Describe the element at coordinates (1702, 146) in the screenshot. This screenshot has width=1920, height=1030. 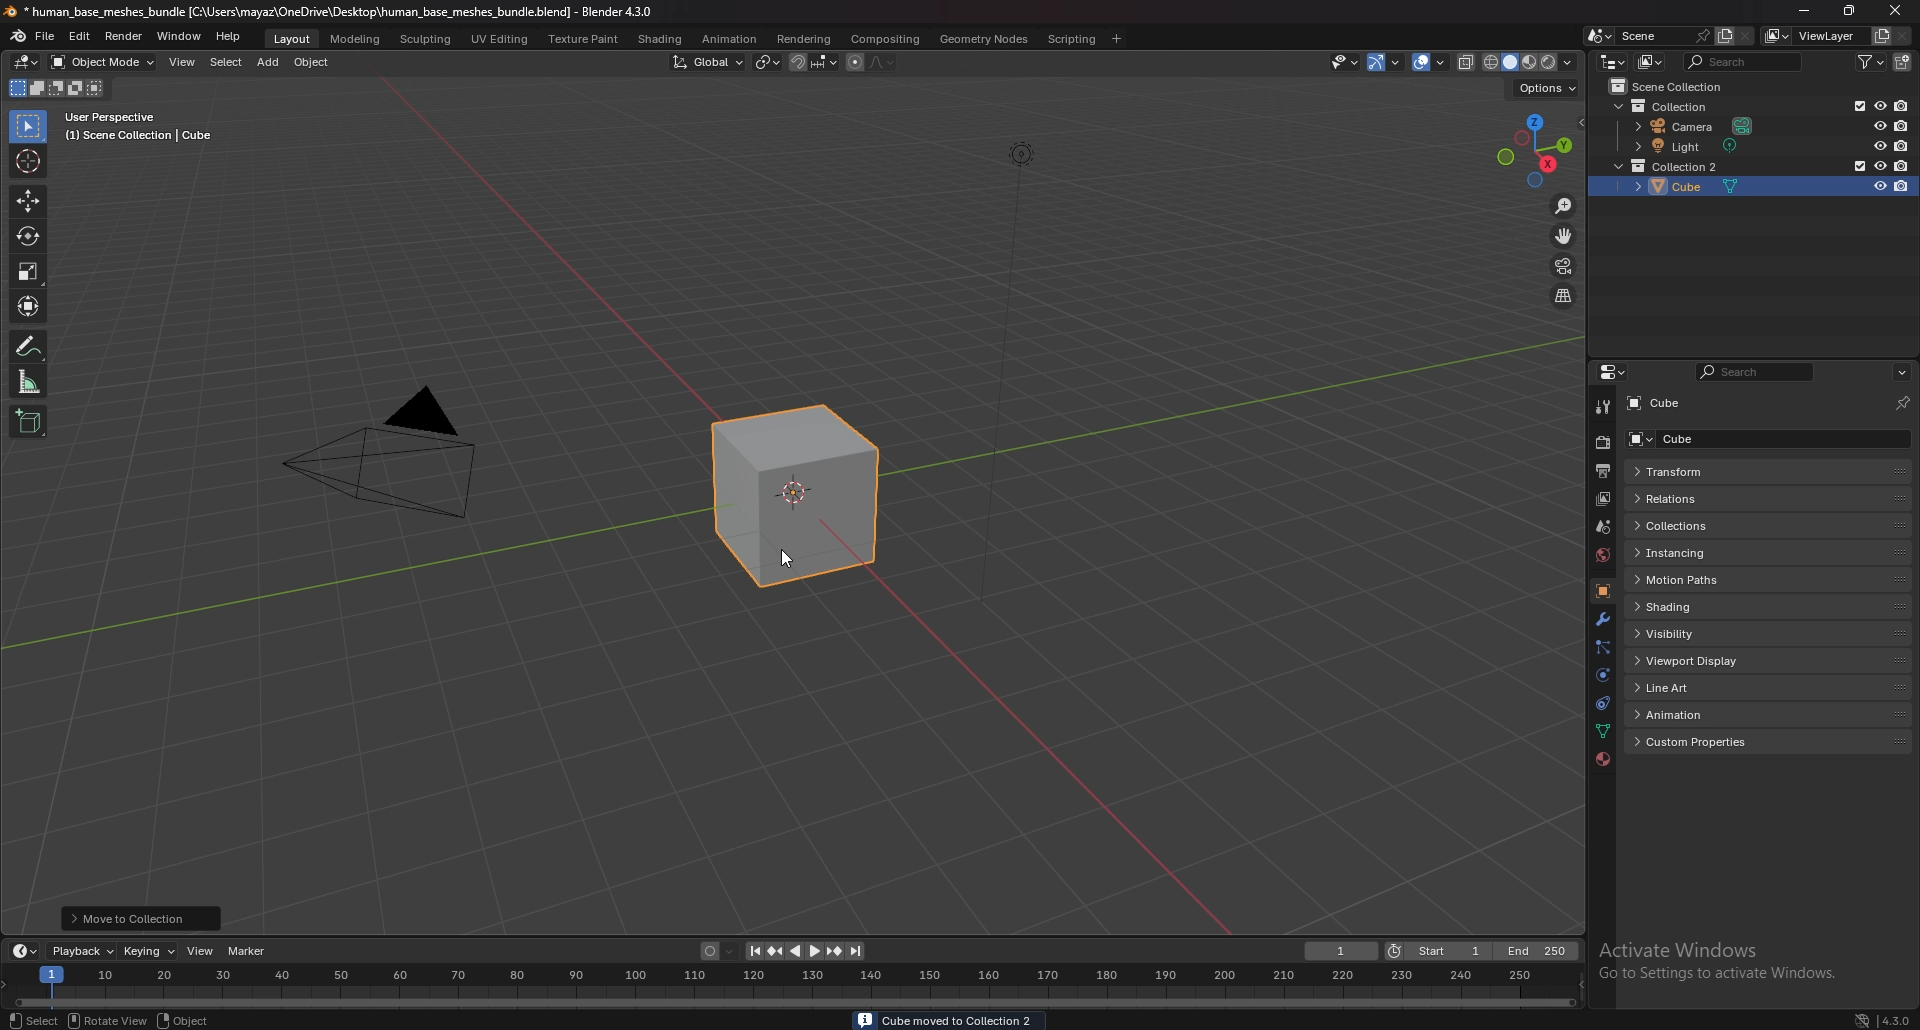
I see `cube` at that location.